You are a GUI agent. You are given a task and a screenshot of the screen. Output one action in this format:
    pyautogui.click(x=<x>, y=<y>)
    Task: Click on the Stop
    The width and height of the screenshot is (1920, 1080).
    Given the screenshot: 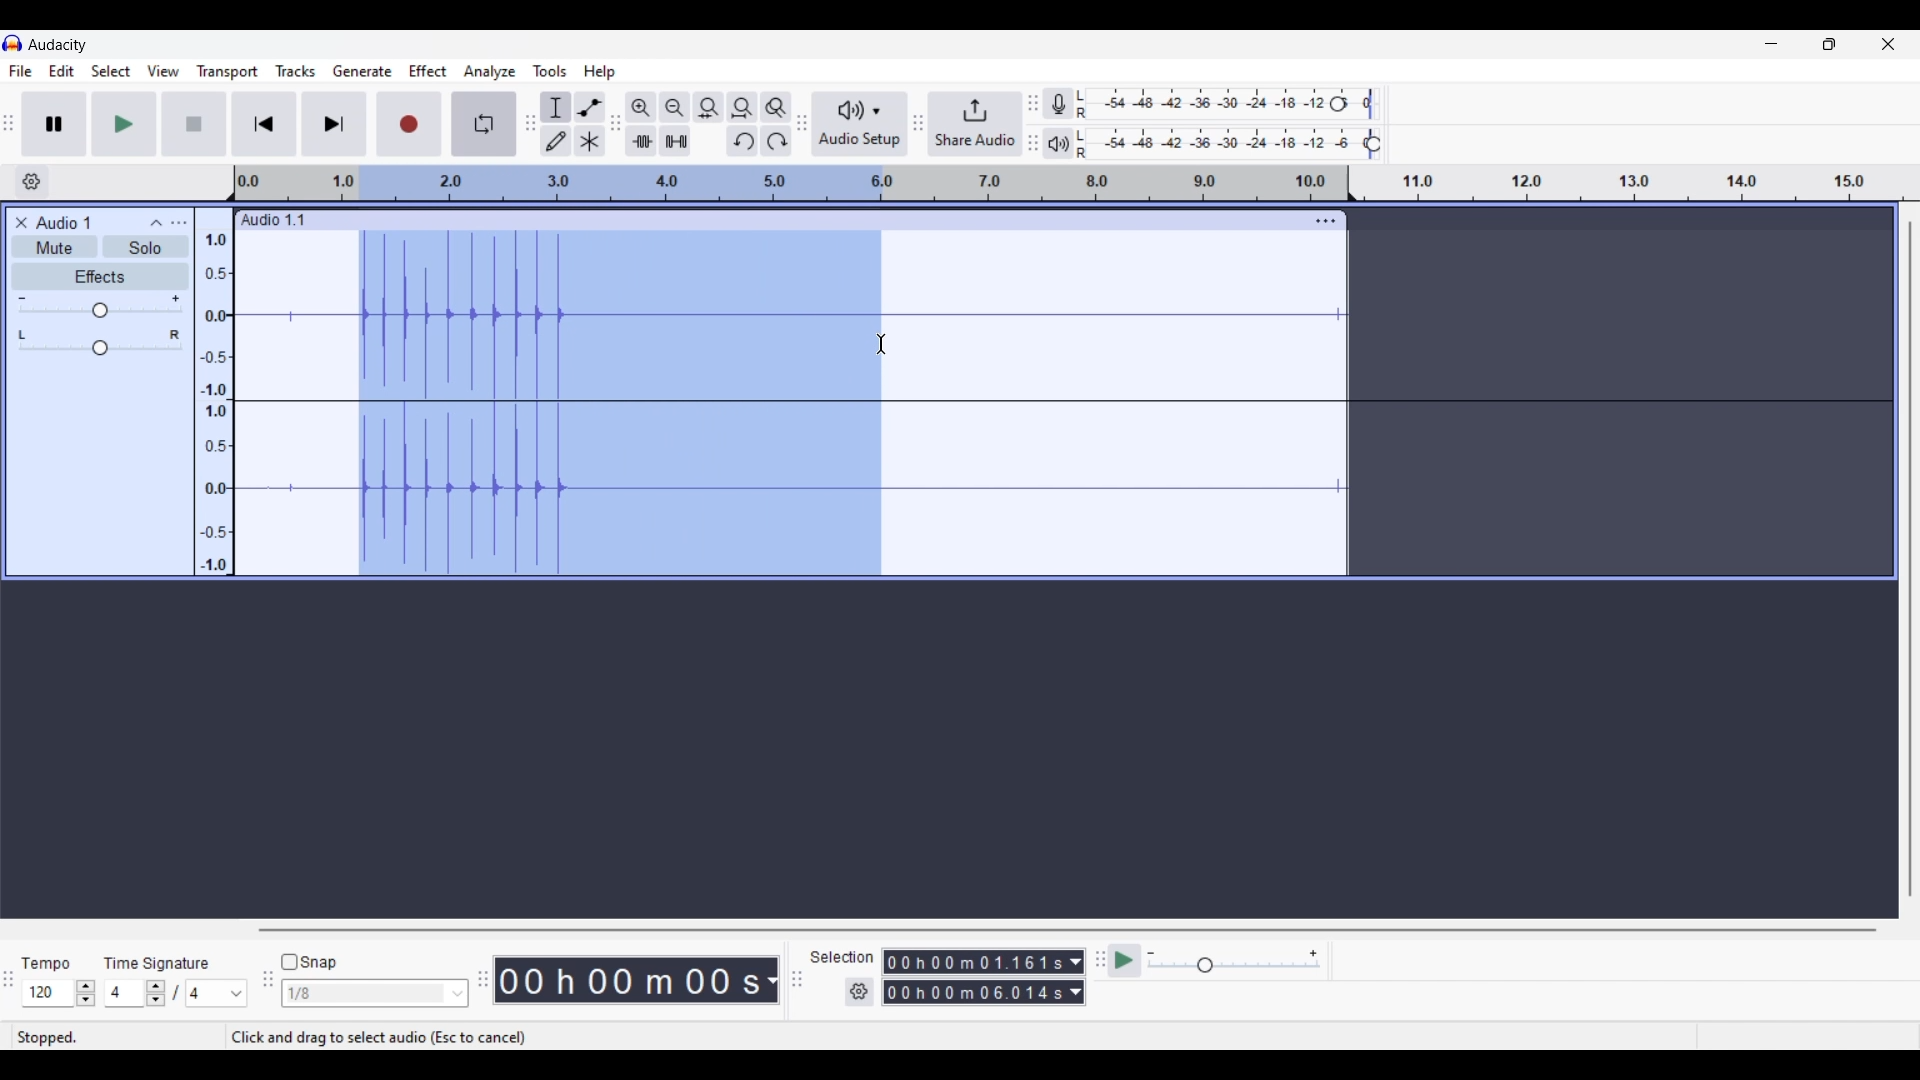 What is the action you would take?
    pyautogui.click(x=195, y=124)
    